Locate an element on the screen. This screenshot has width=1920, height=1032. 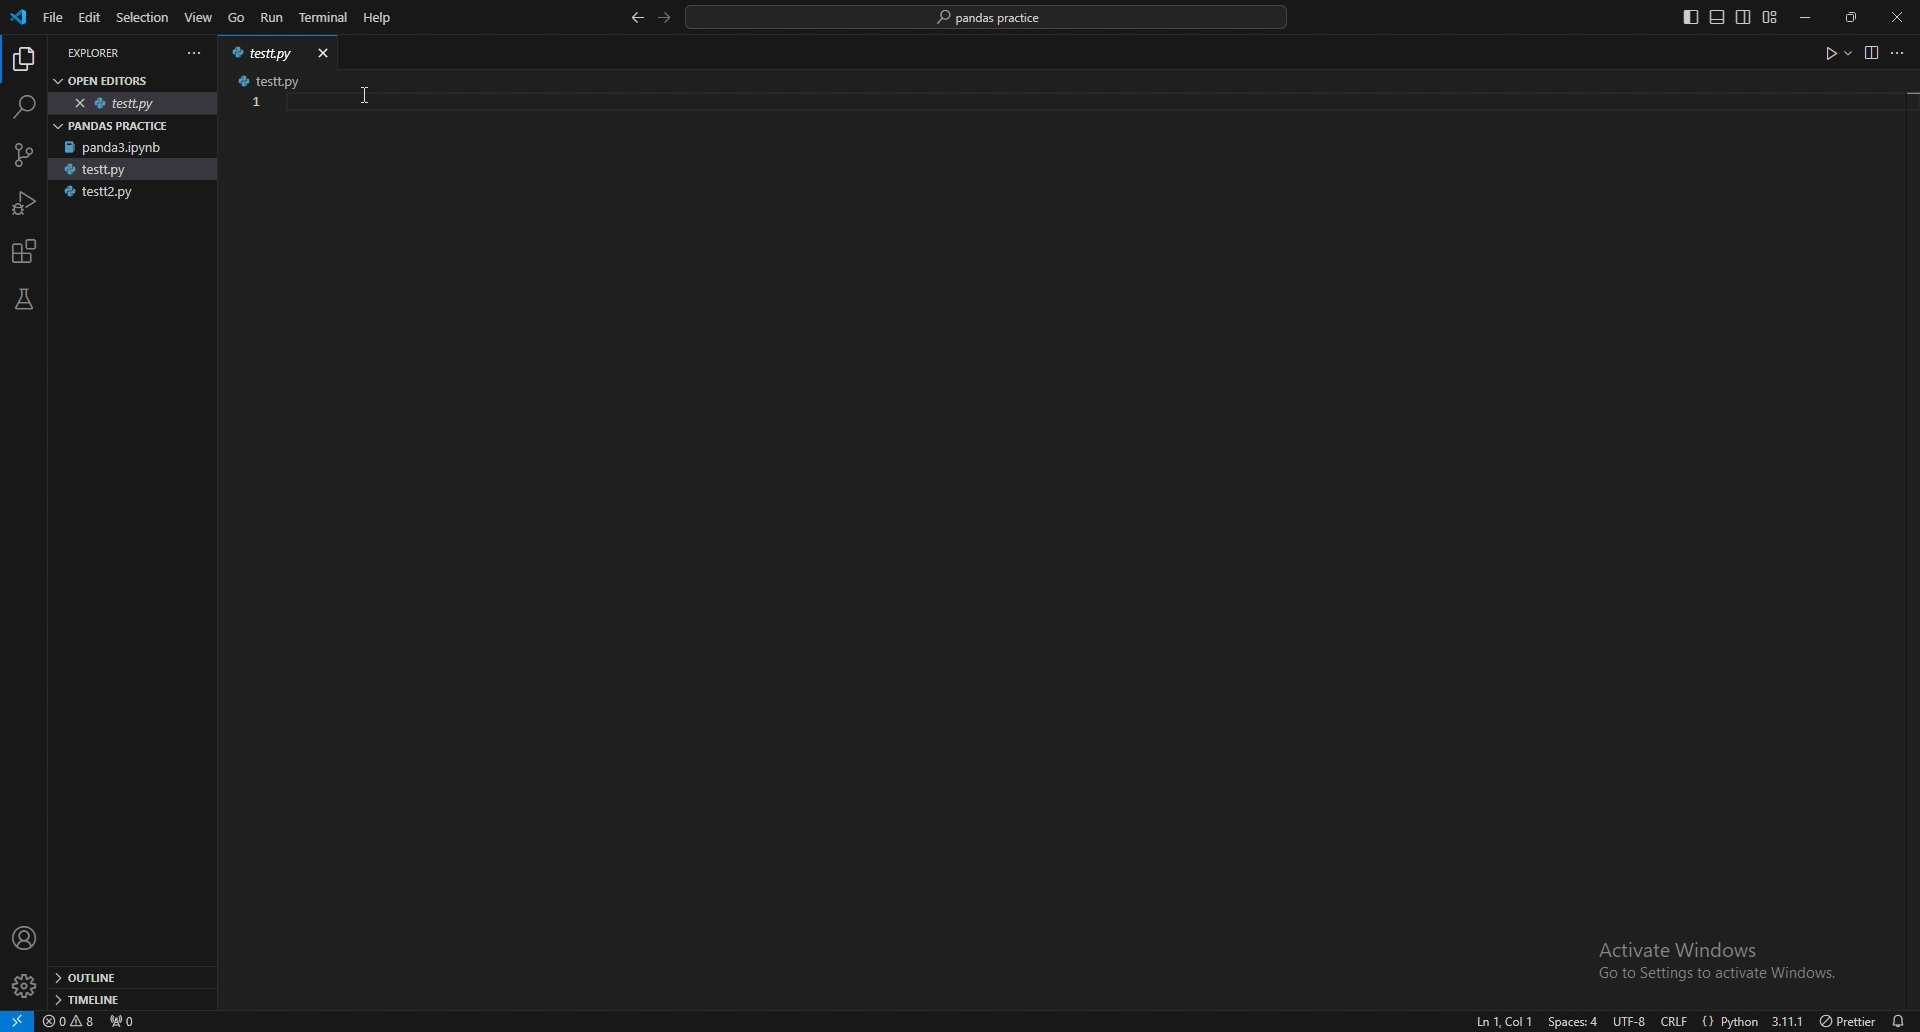
code input is located at coordinates (878, 104).